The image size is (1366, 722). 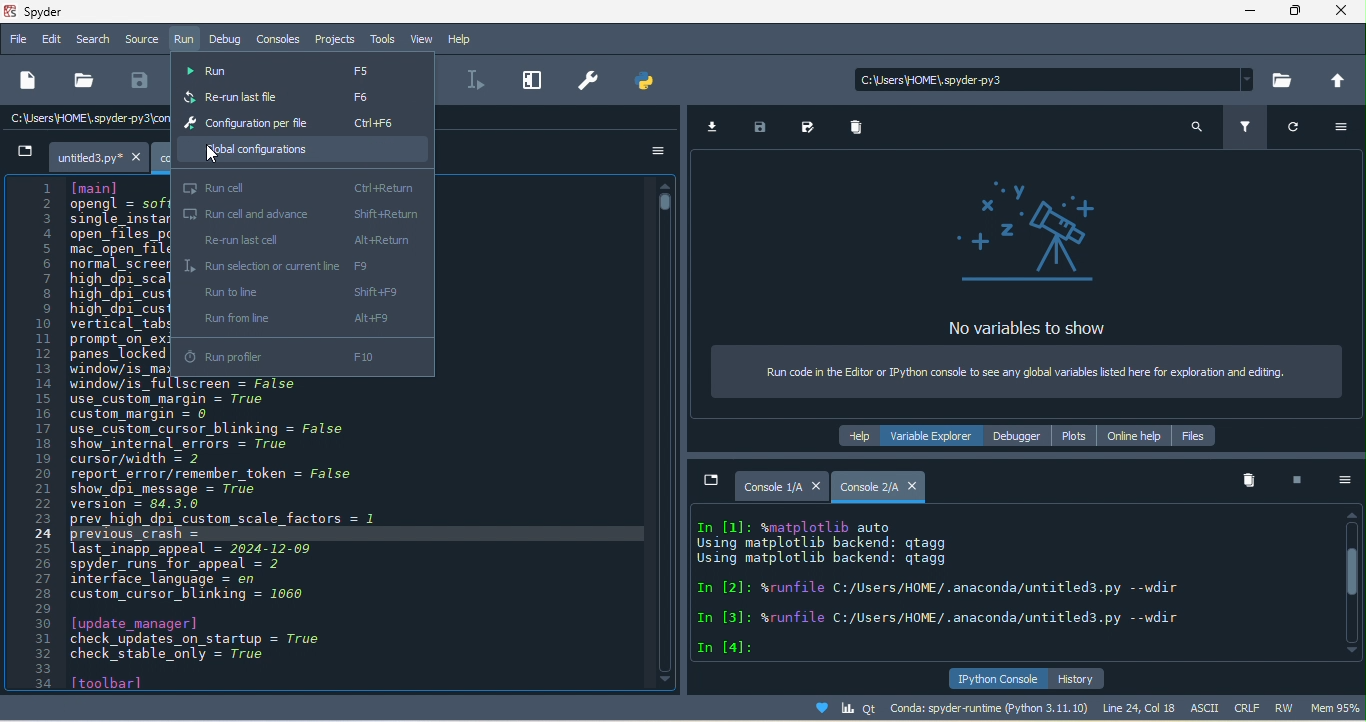 What do you see at coordinates (1343, 126) in the screenshot?
I see `option` at bounding box center [1343, 126].